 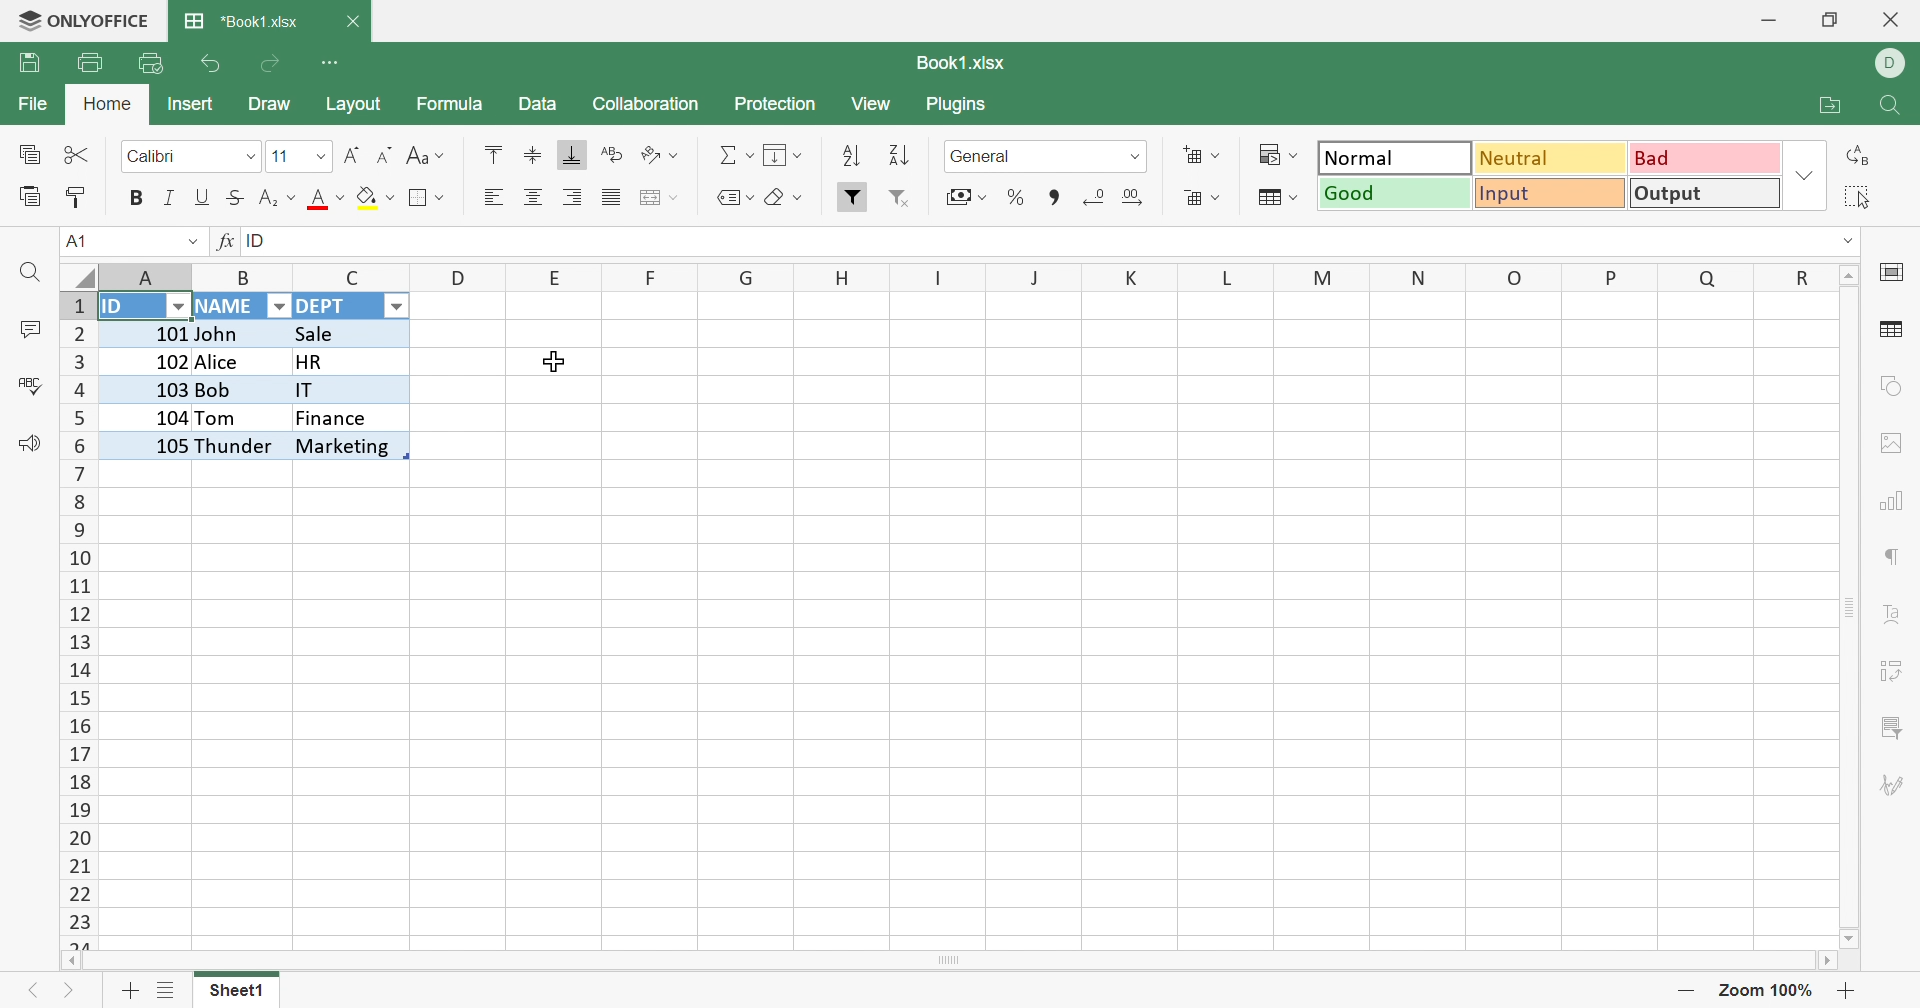 What do you see at coordinates (1828, 22) in the screenshot?
I see `Restore Down` at bounding box center [1828, 22].